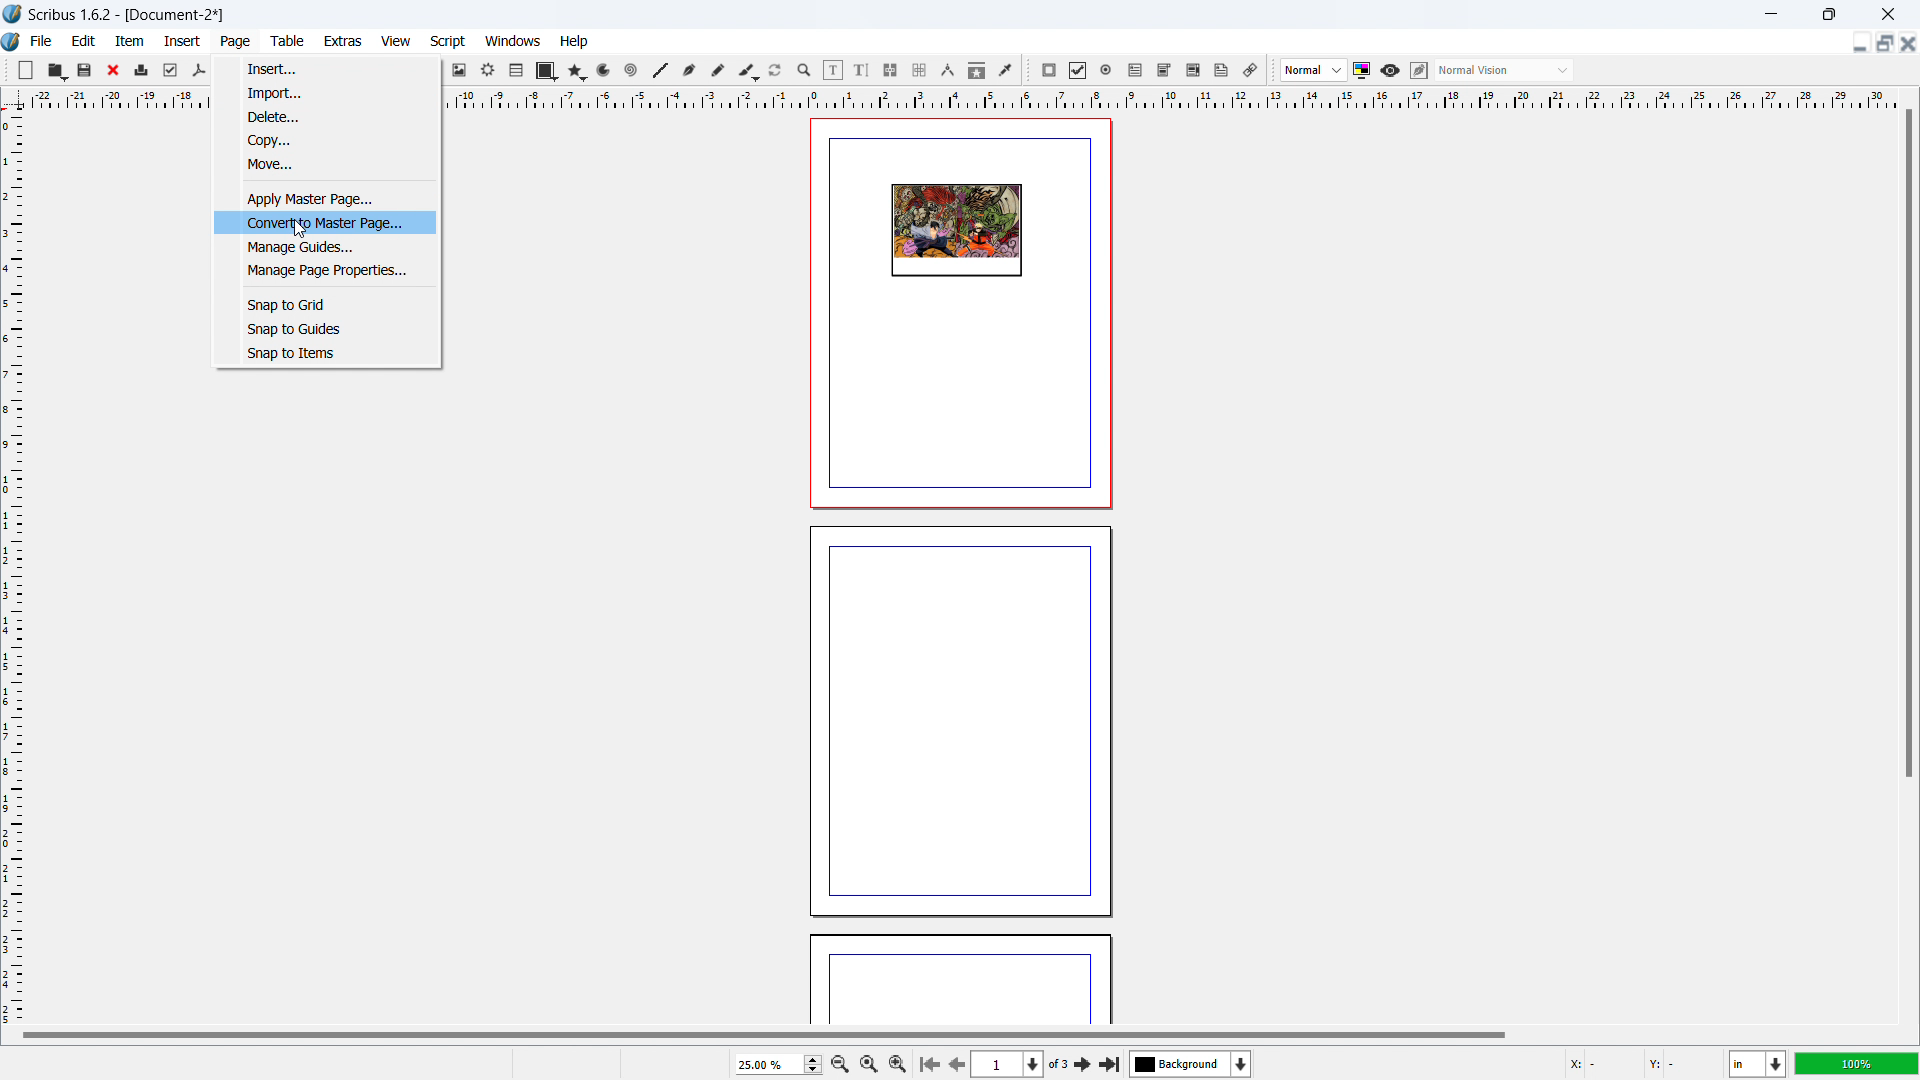 The width and height of the screenshot is (1920, 1080). Describe the element at coordinates (868, 1062) in the screenshot. I see `zoom to 100%` at that location.